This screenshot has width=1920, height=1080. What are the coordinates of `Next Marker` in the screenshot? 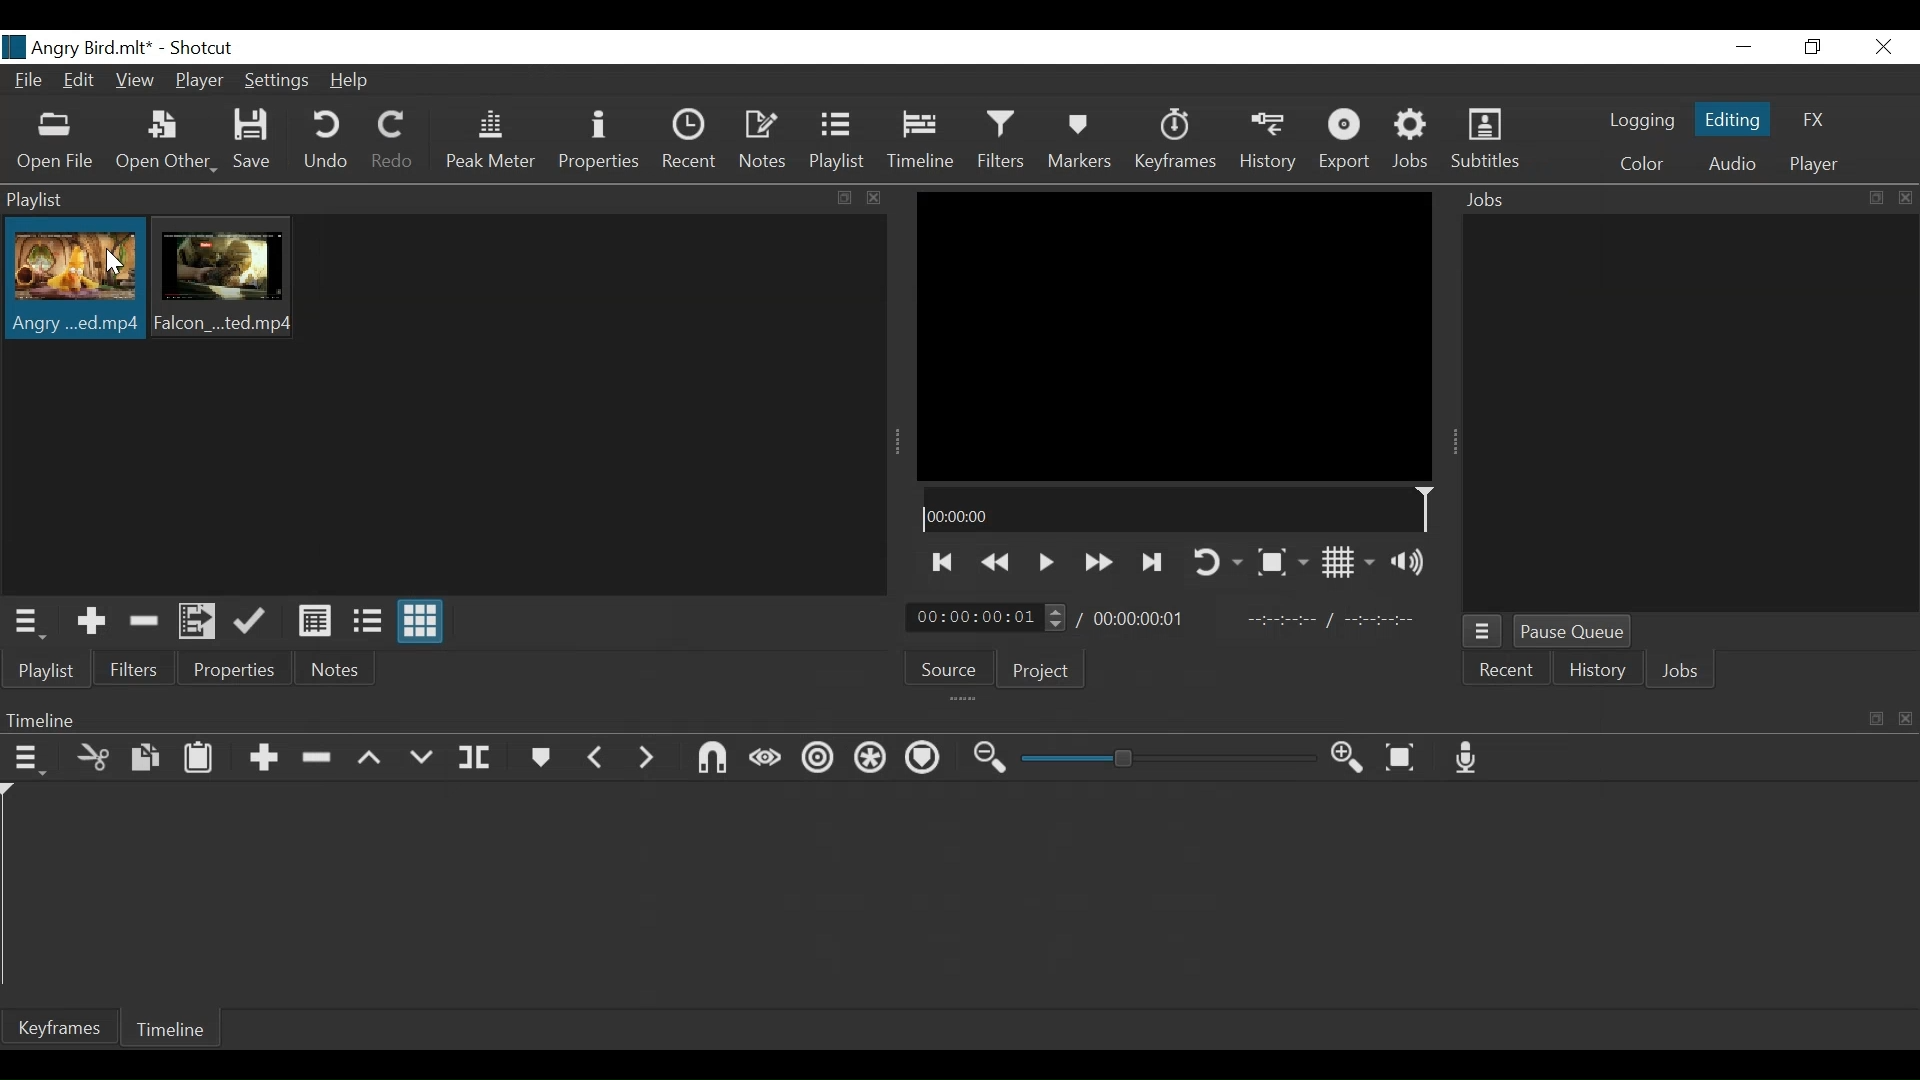 It's located at (647, 759).